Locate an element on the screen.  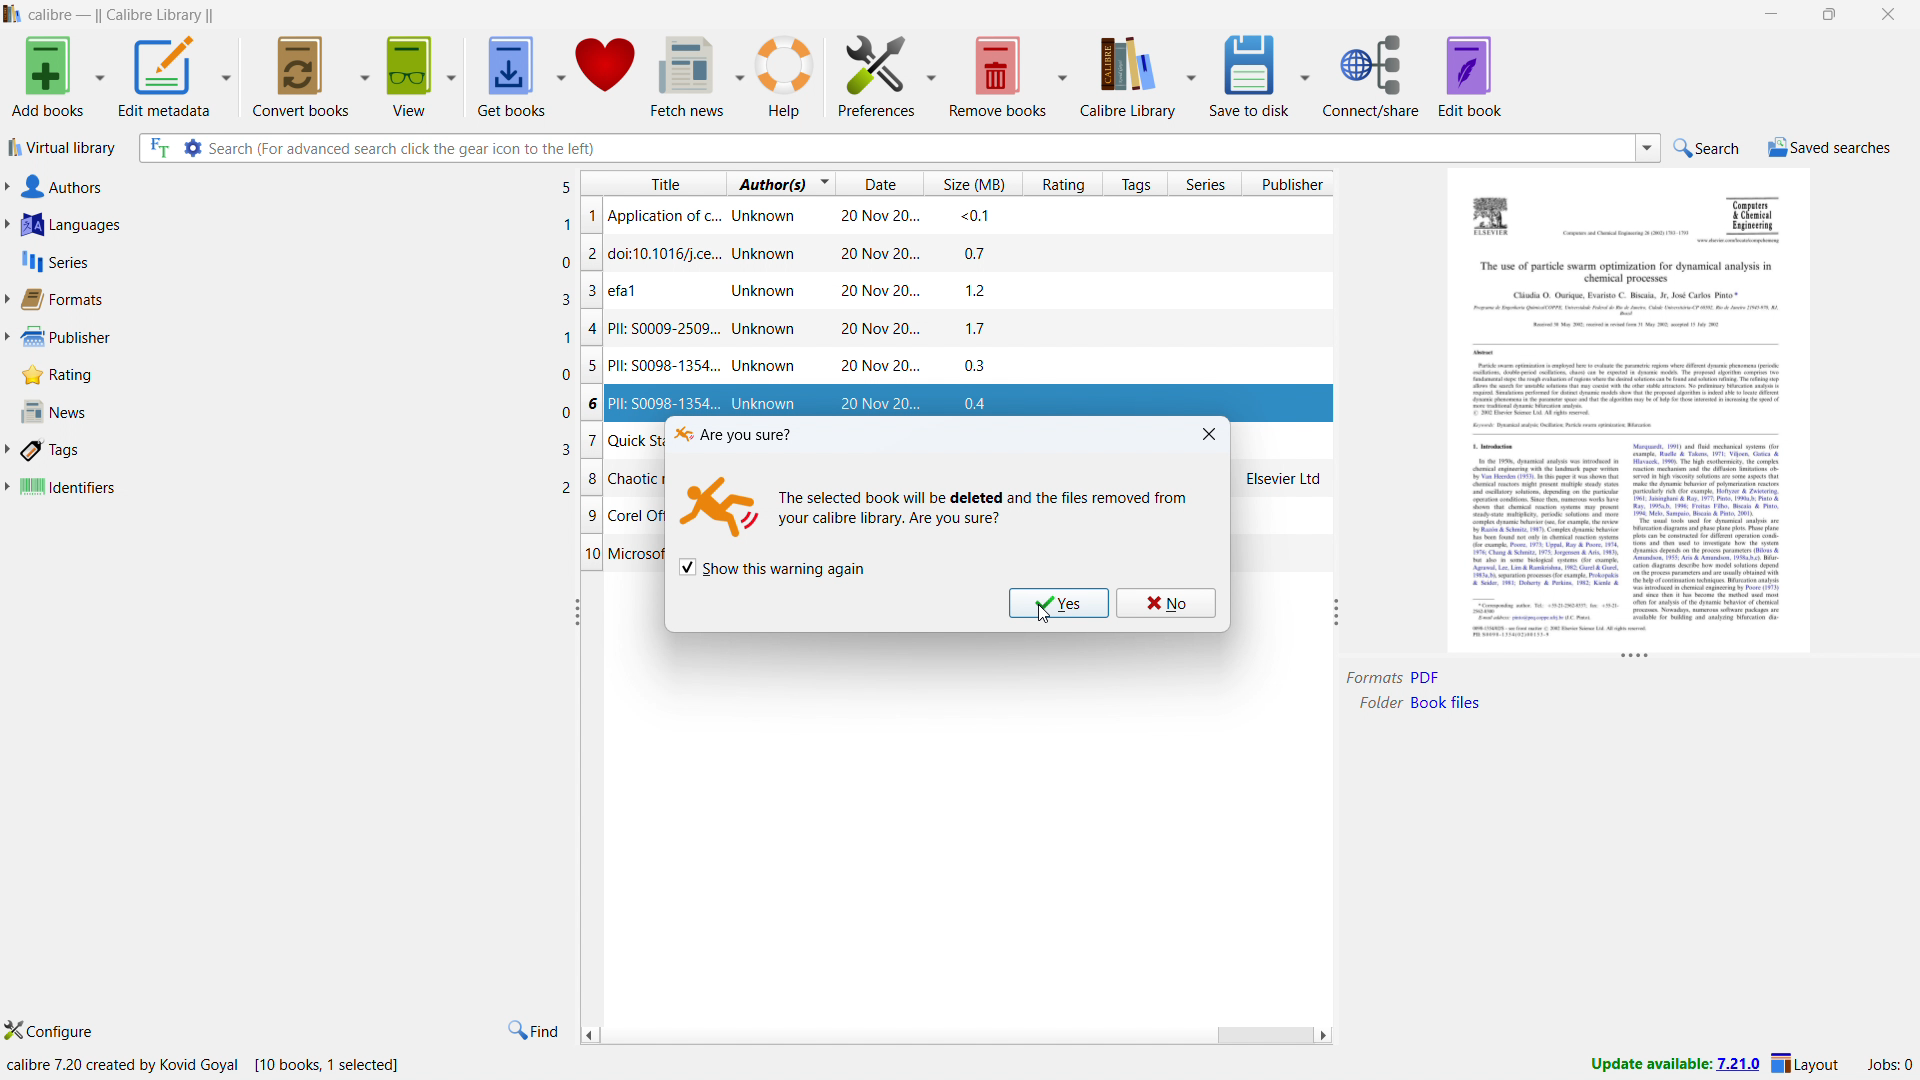
resize is located at coordinates (1634, 659).